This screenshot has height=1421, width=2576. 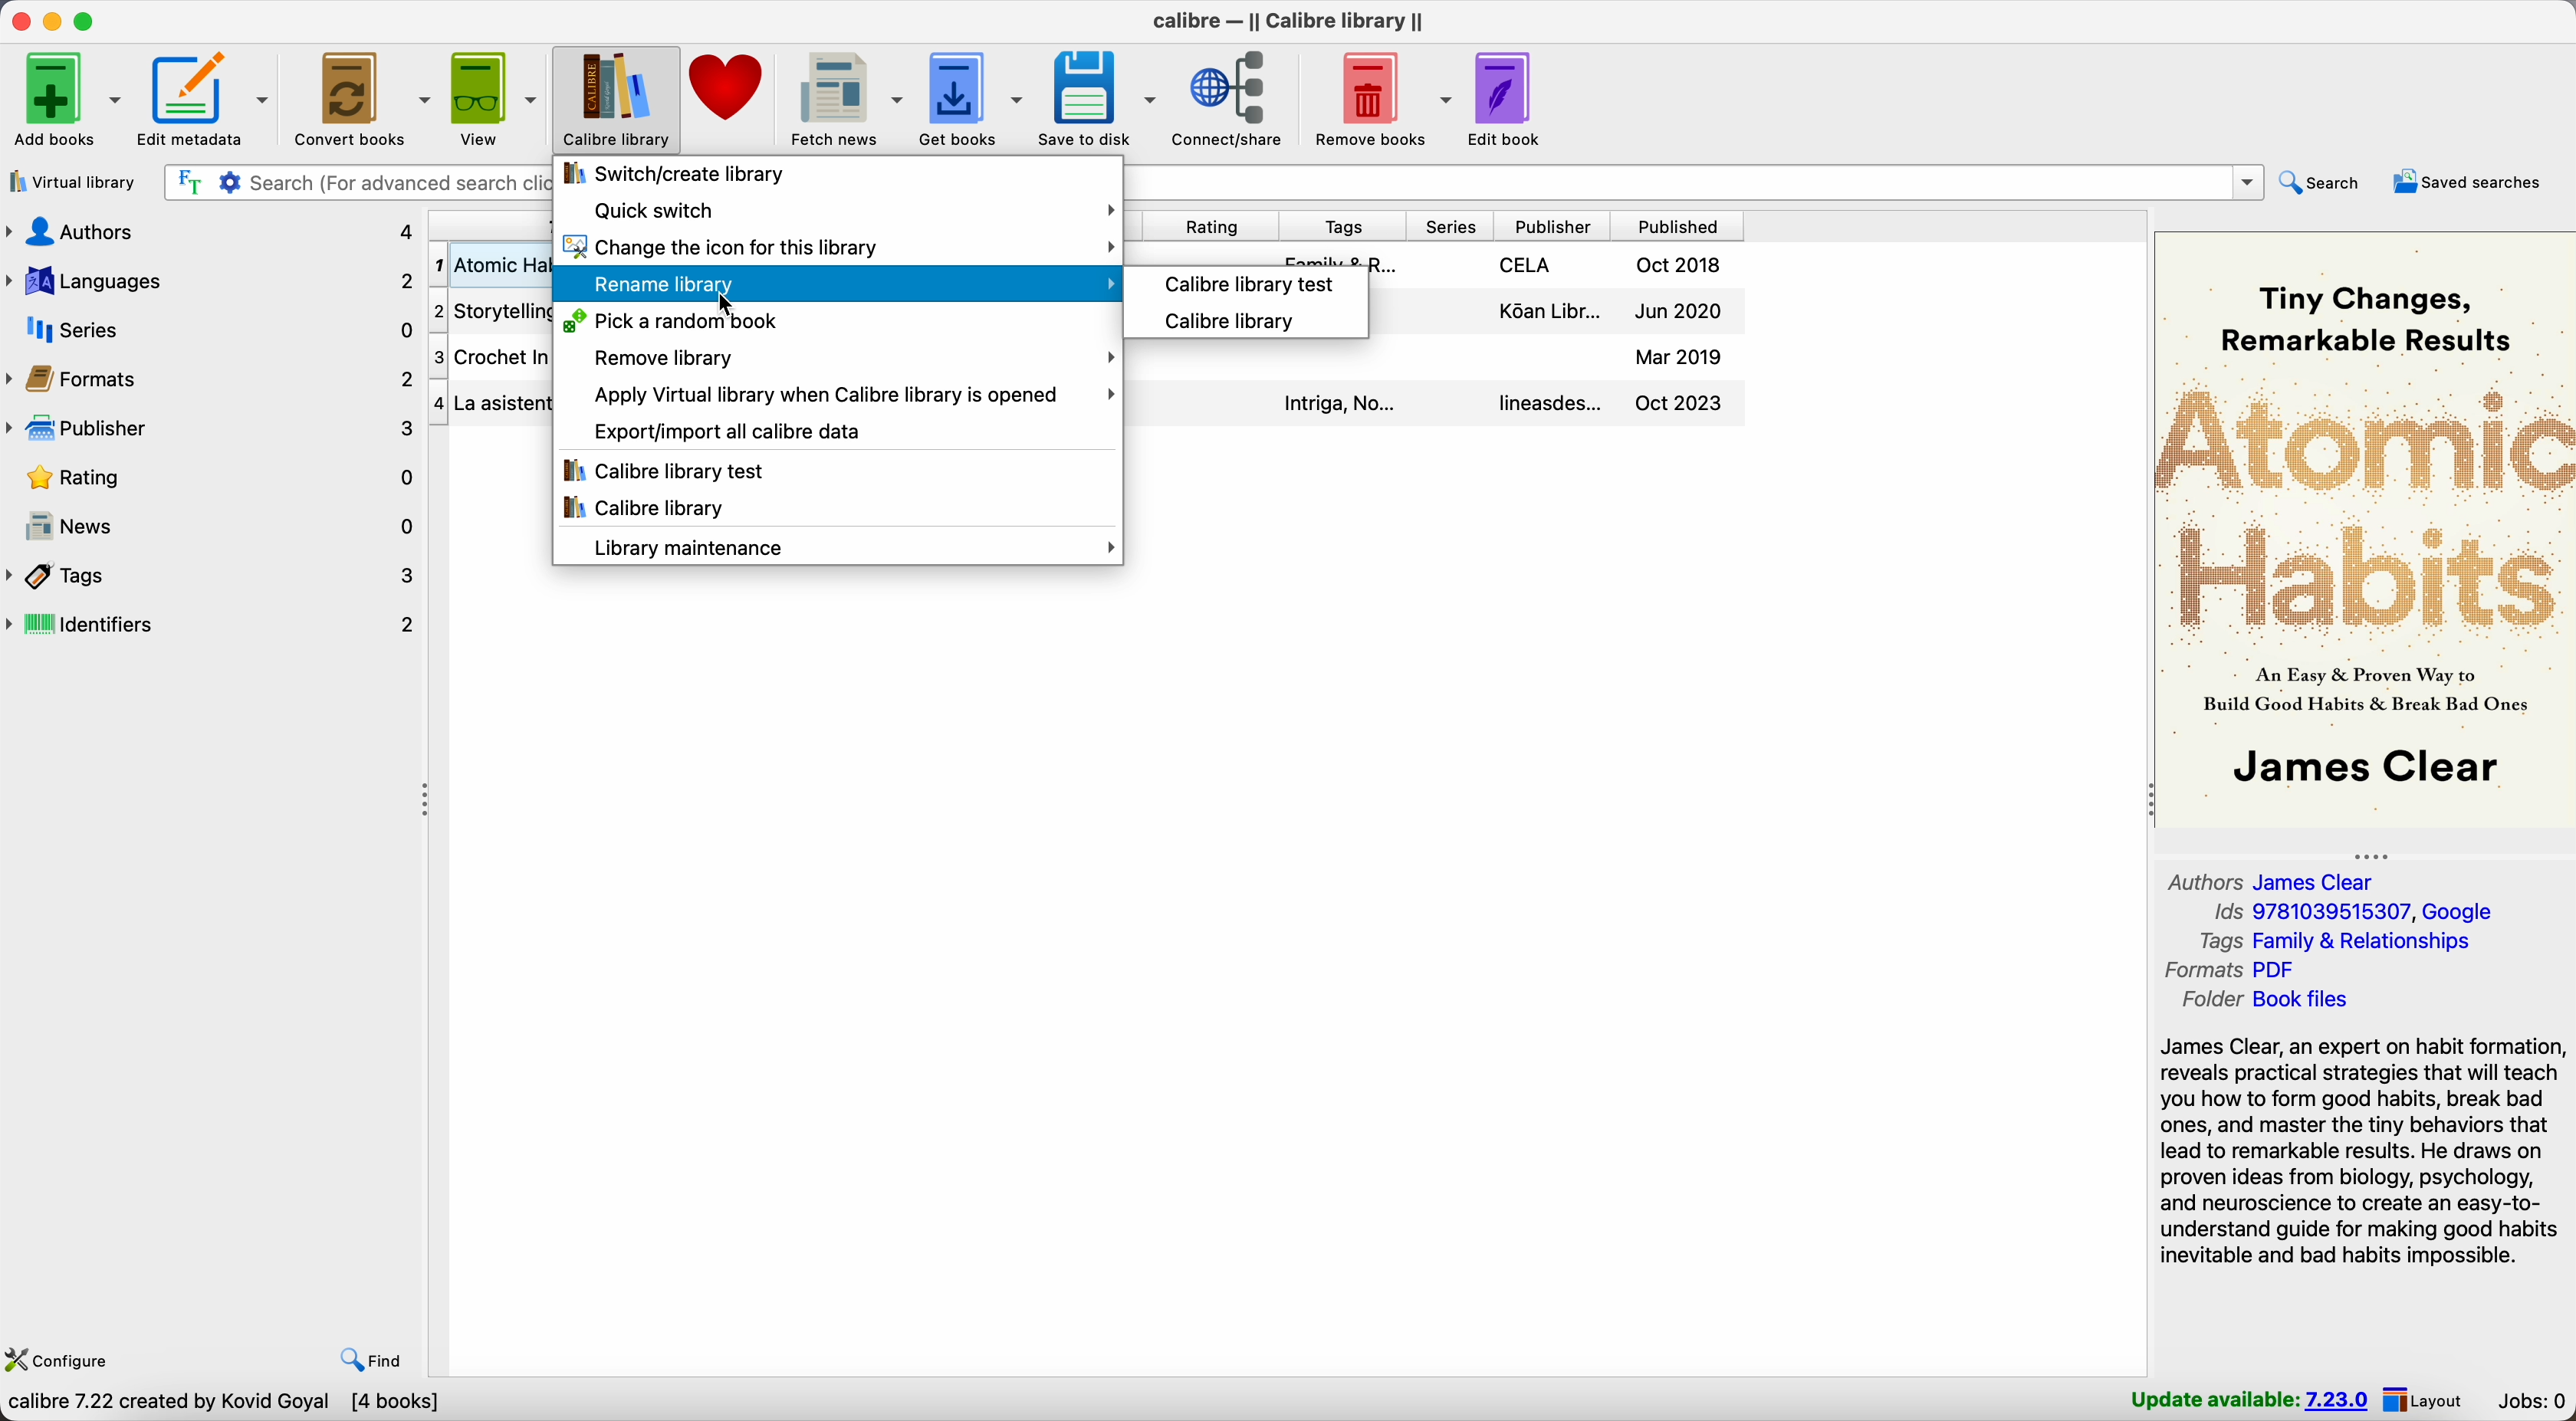 I want to click on Crochet In & Out details book, so click(x=1436, y=360).